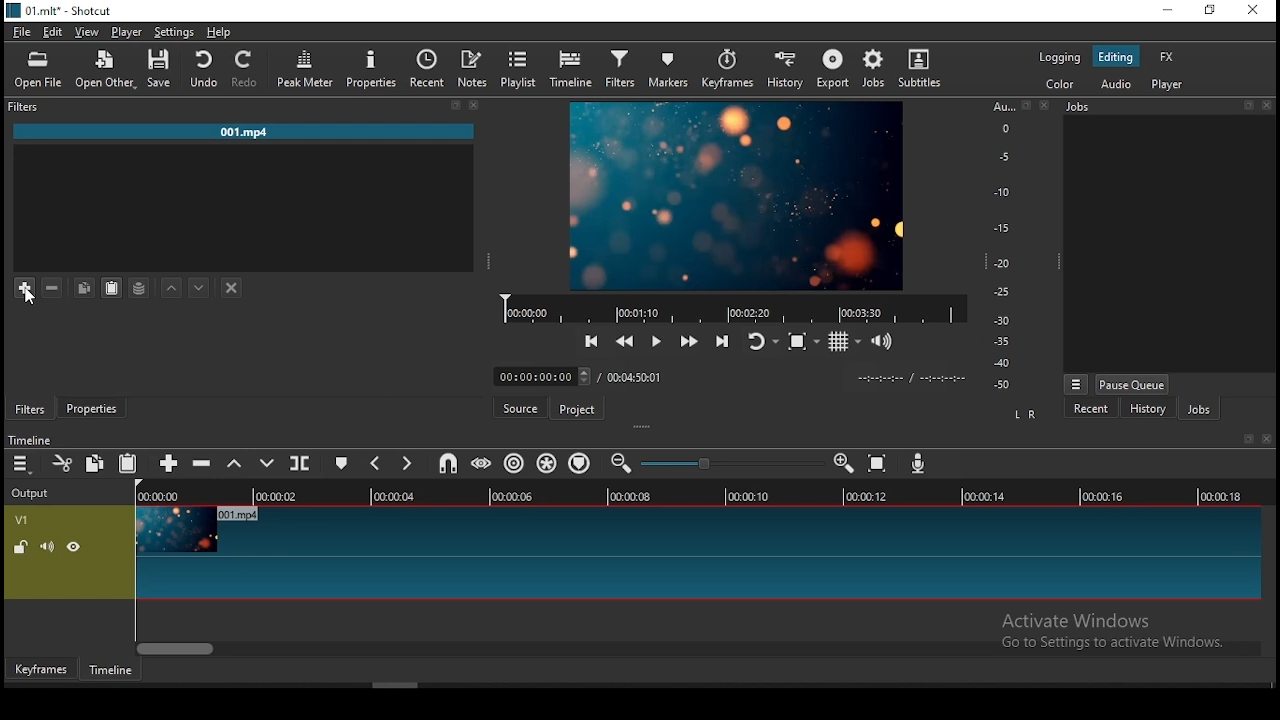  What do you see at coordinates (62, 462) in the screenshot?
I see `cut` at bounding box center [62, 462].